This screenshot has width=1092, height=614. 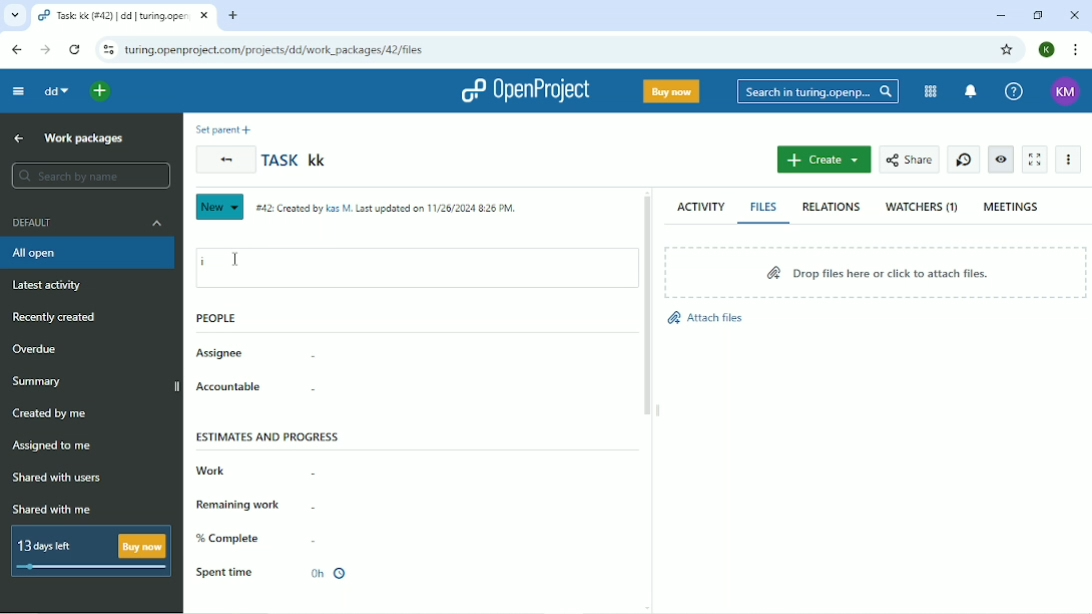 What do you see at coordinates (19, 139) in the screenshot?
I see `Up` at bounding box center [19, 139].